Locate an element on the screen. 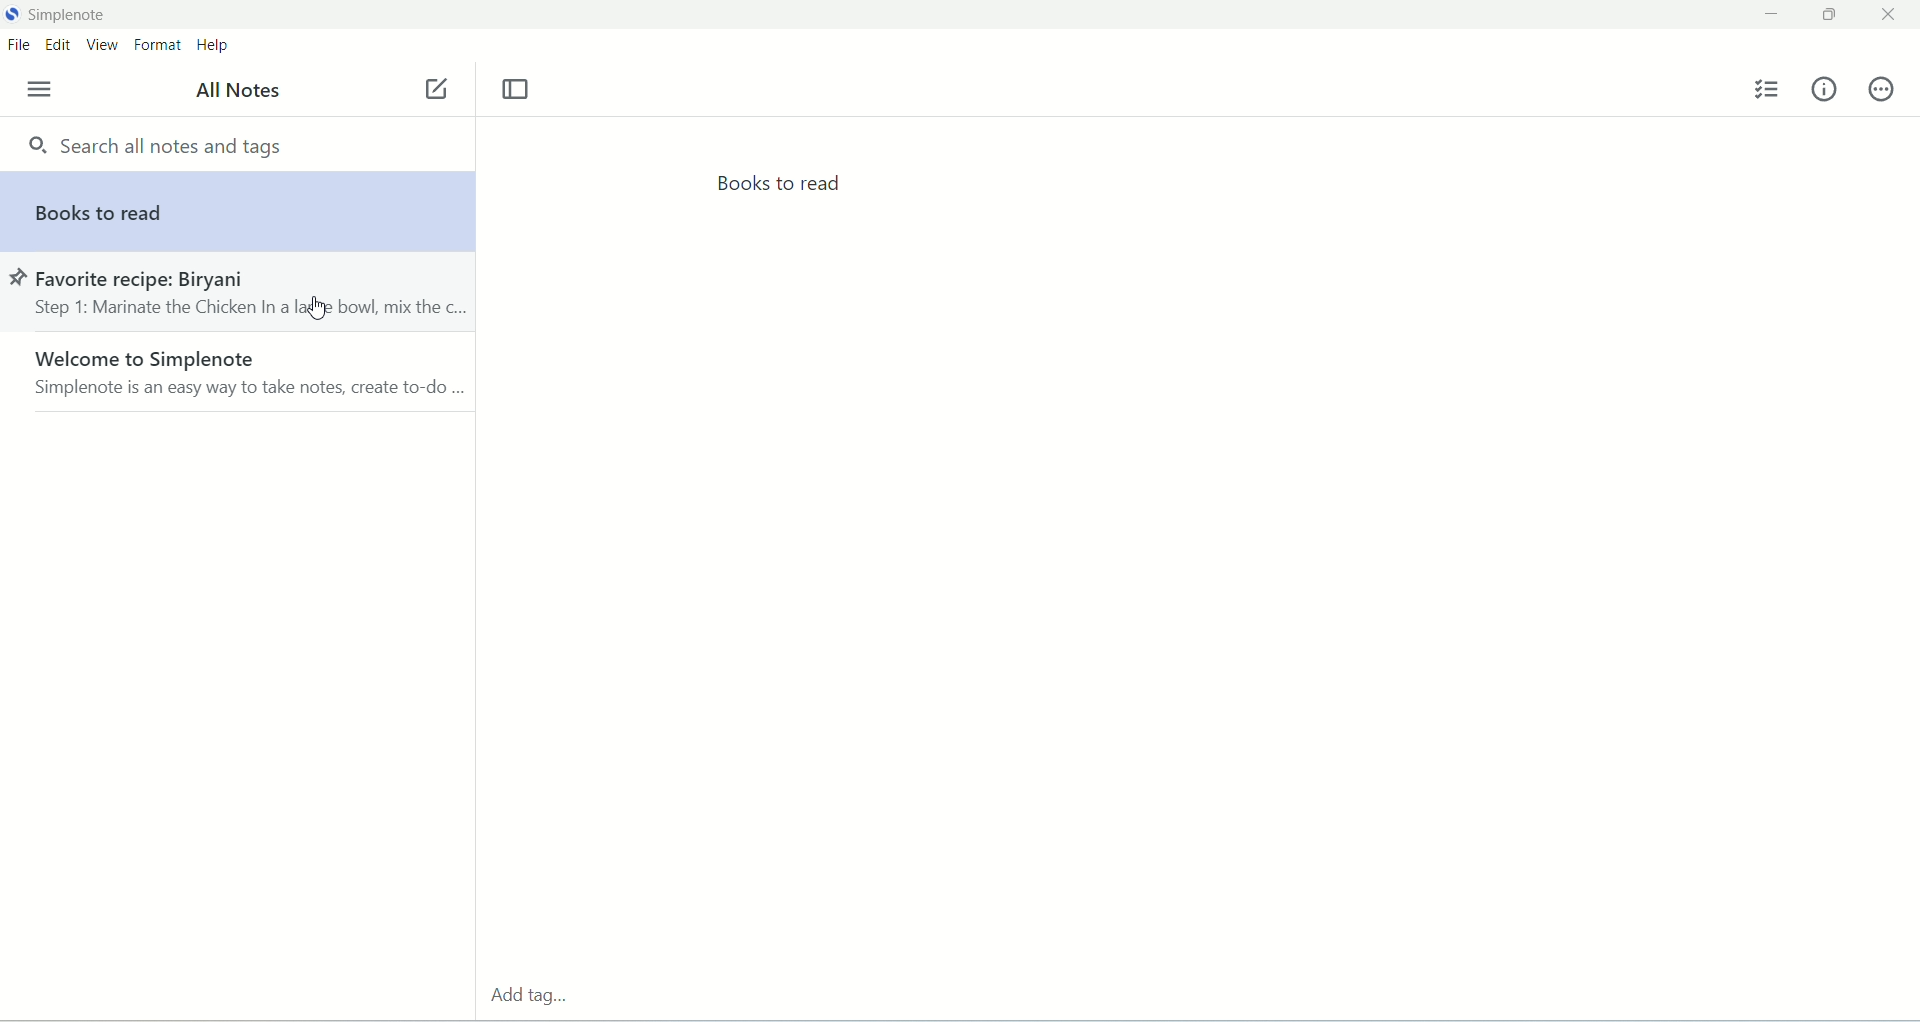 This screenshot has height=1022, width=1920. actions is located at coordinates (1881, 89).